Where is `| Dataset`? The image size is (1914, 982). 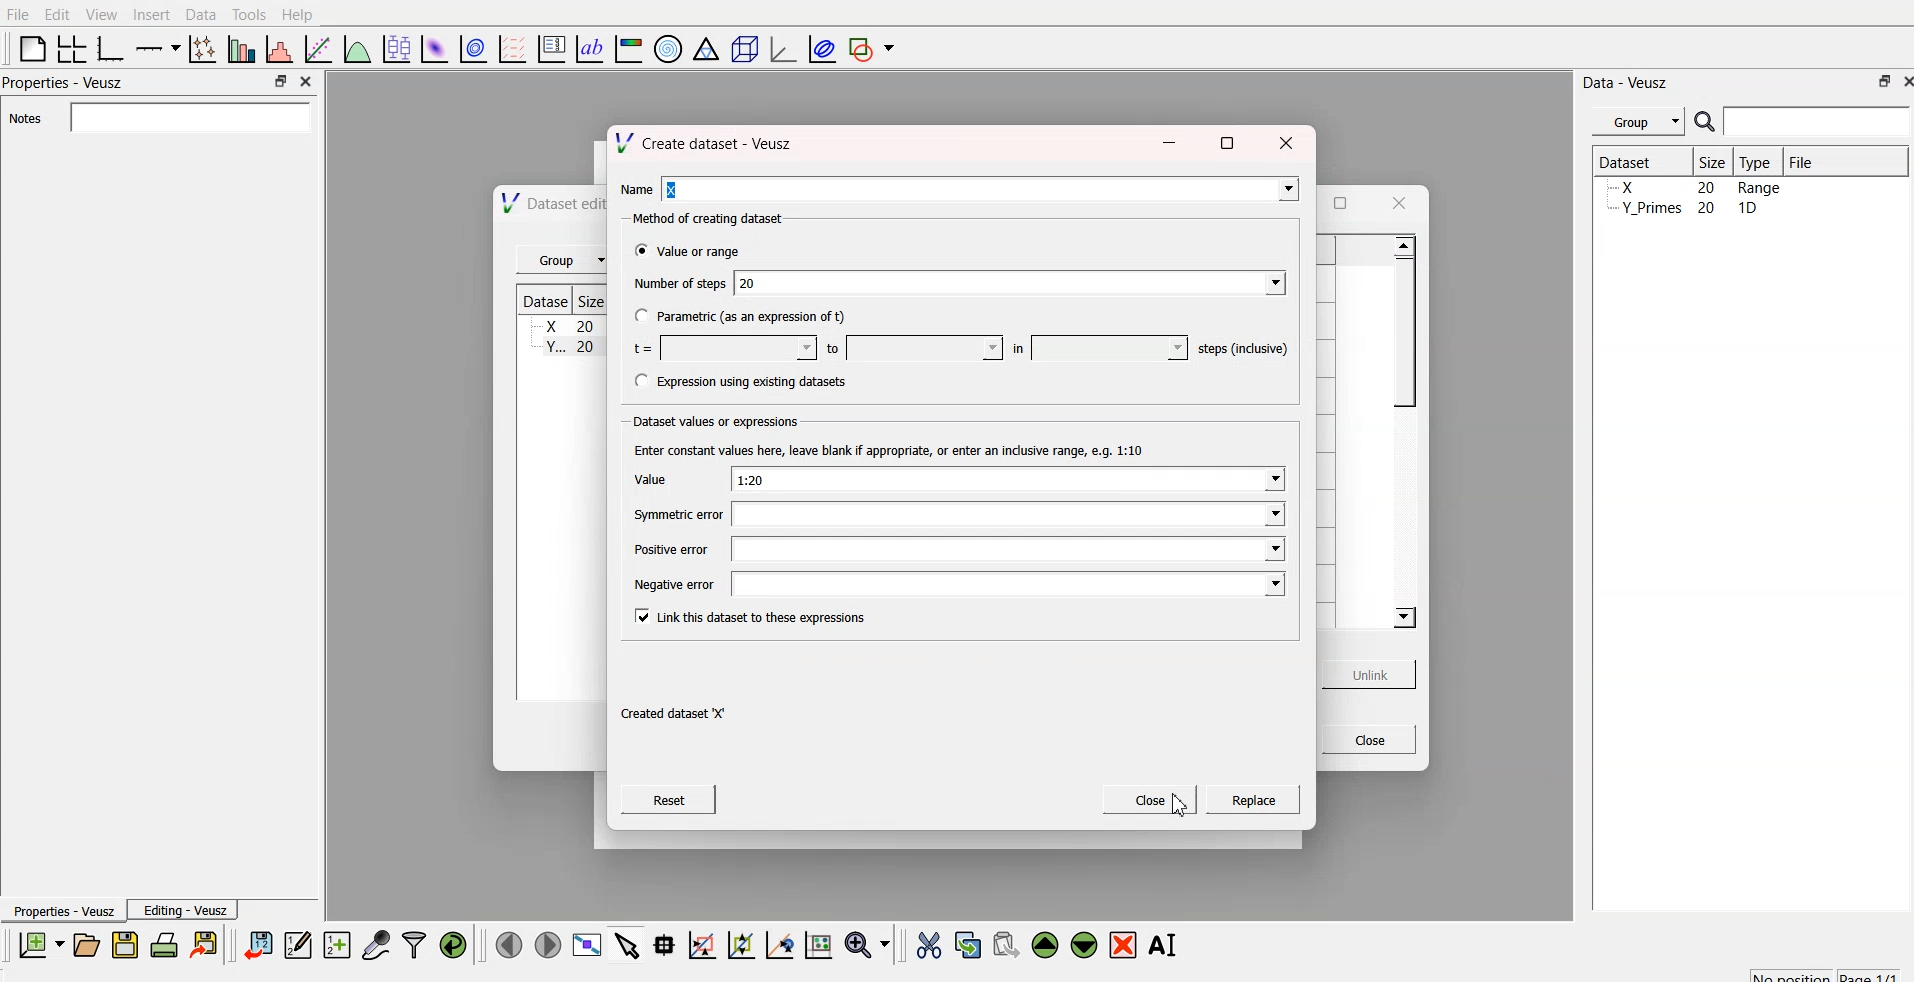
| Dataset is located at coordinates (1625, 160).